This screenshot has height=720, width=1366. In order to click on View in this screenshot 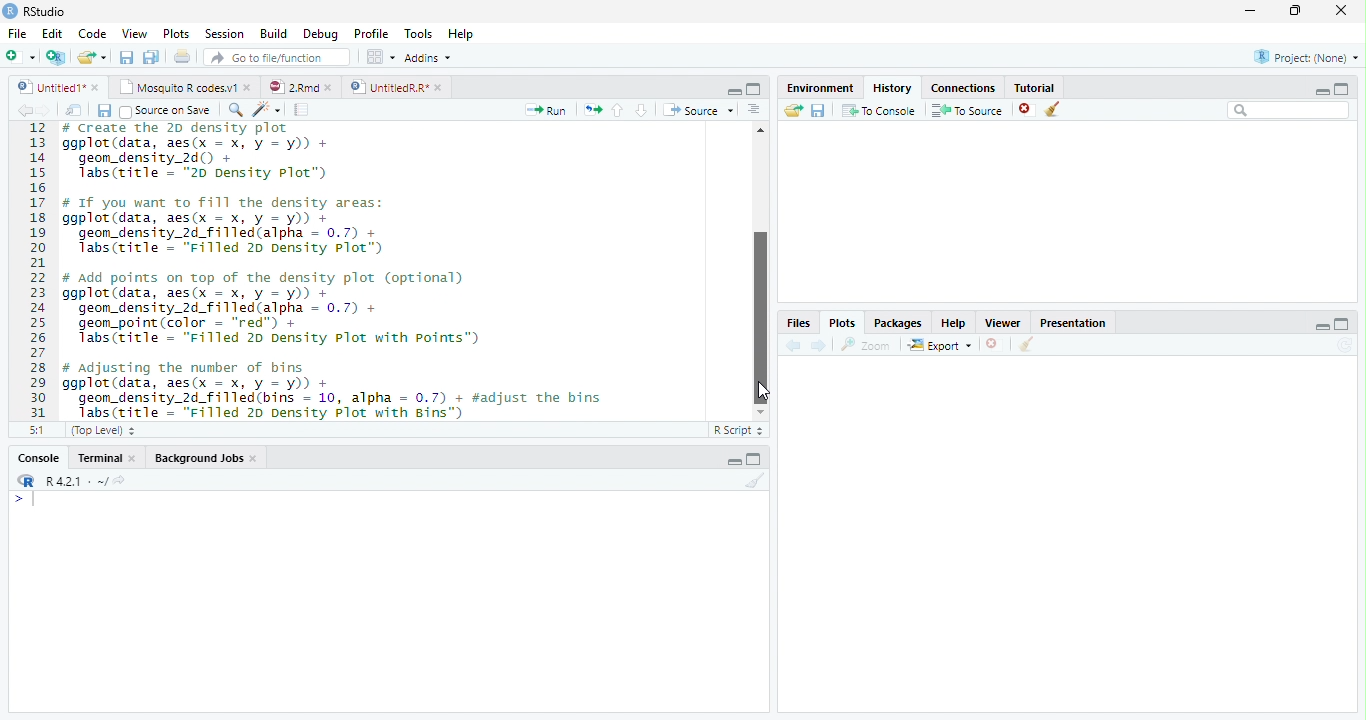, I will do `click(134, 34)`.